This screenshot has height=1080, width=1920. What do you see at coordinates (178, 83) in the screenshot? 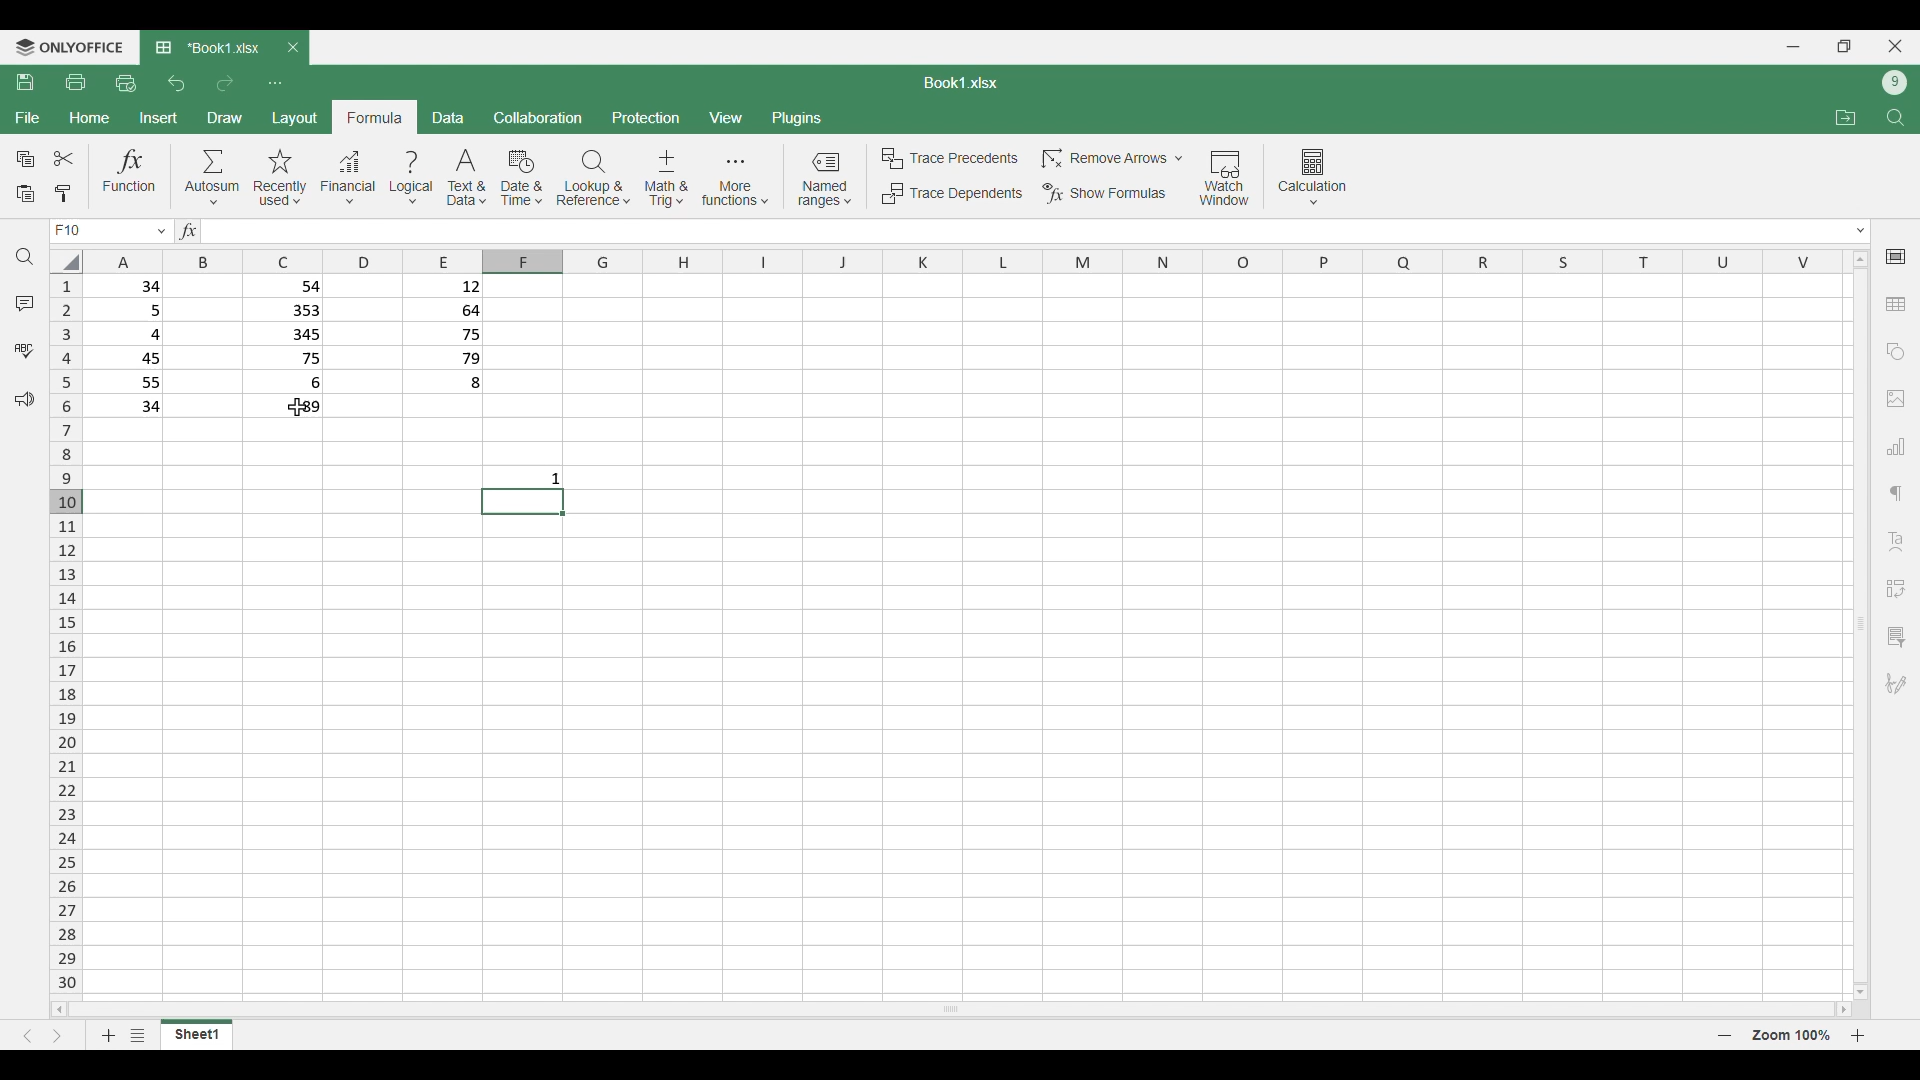
I see `Undo` at bounding box center [178, 83].